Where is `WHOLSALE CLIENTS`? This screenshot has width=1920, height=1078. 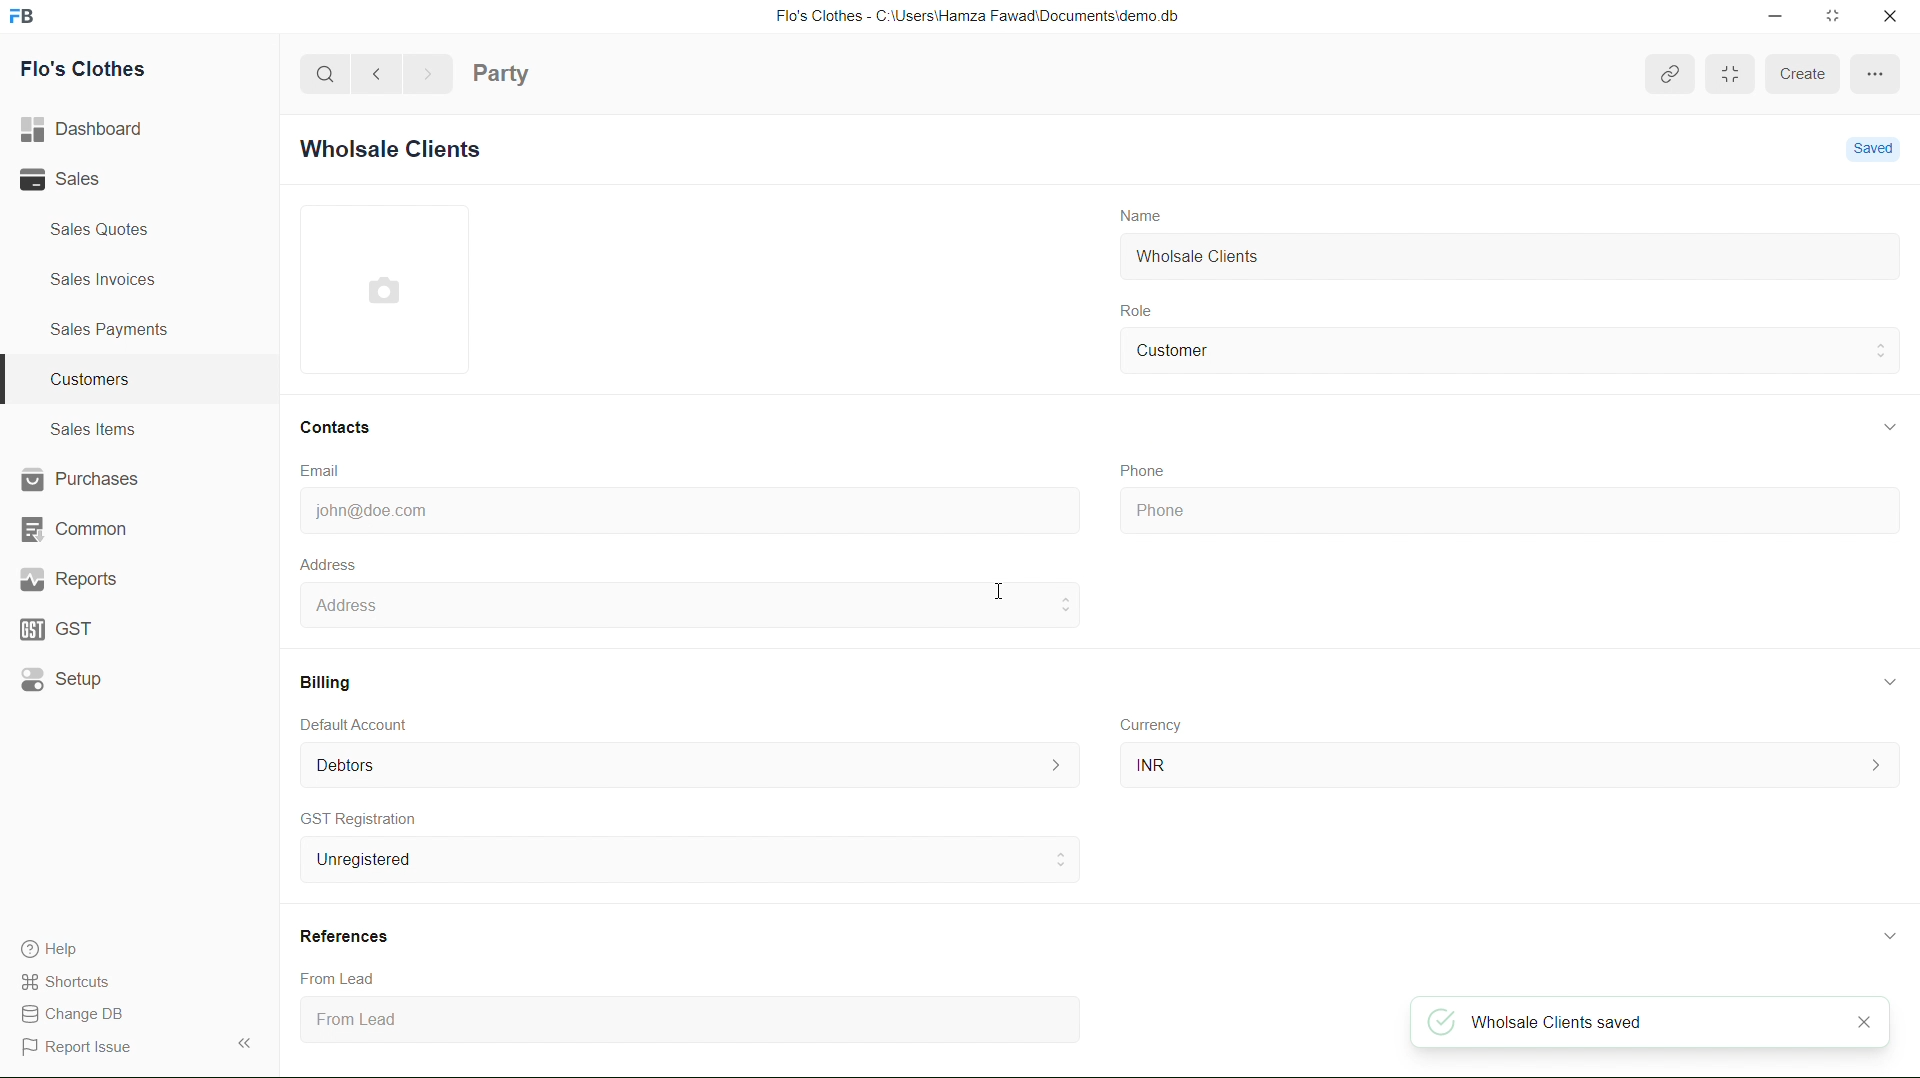
WHOLSALE CLIENTS is located at coordinates (405, 153).